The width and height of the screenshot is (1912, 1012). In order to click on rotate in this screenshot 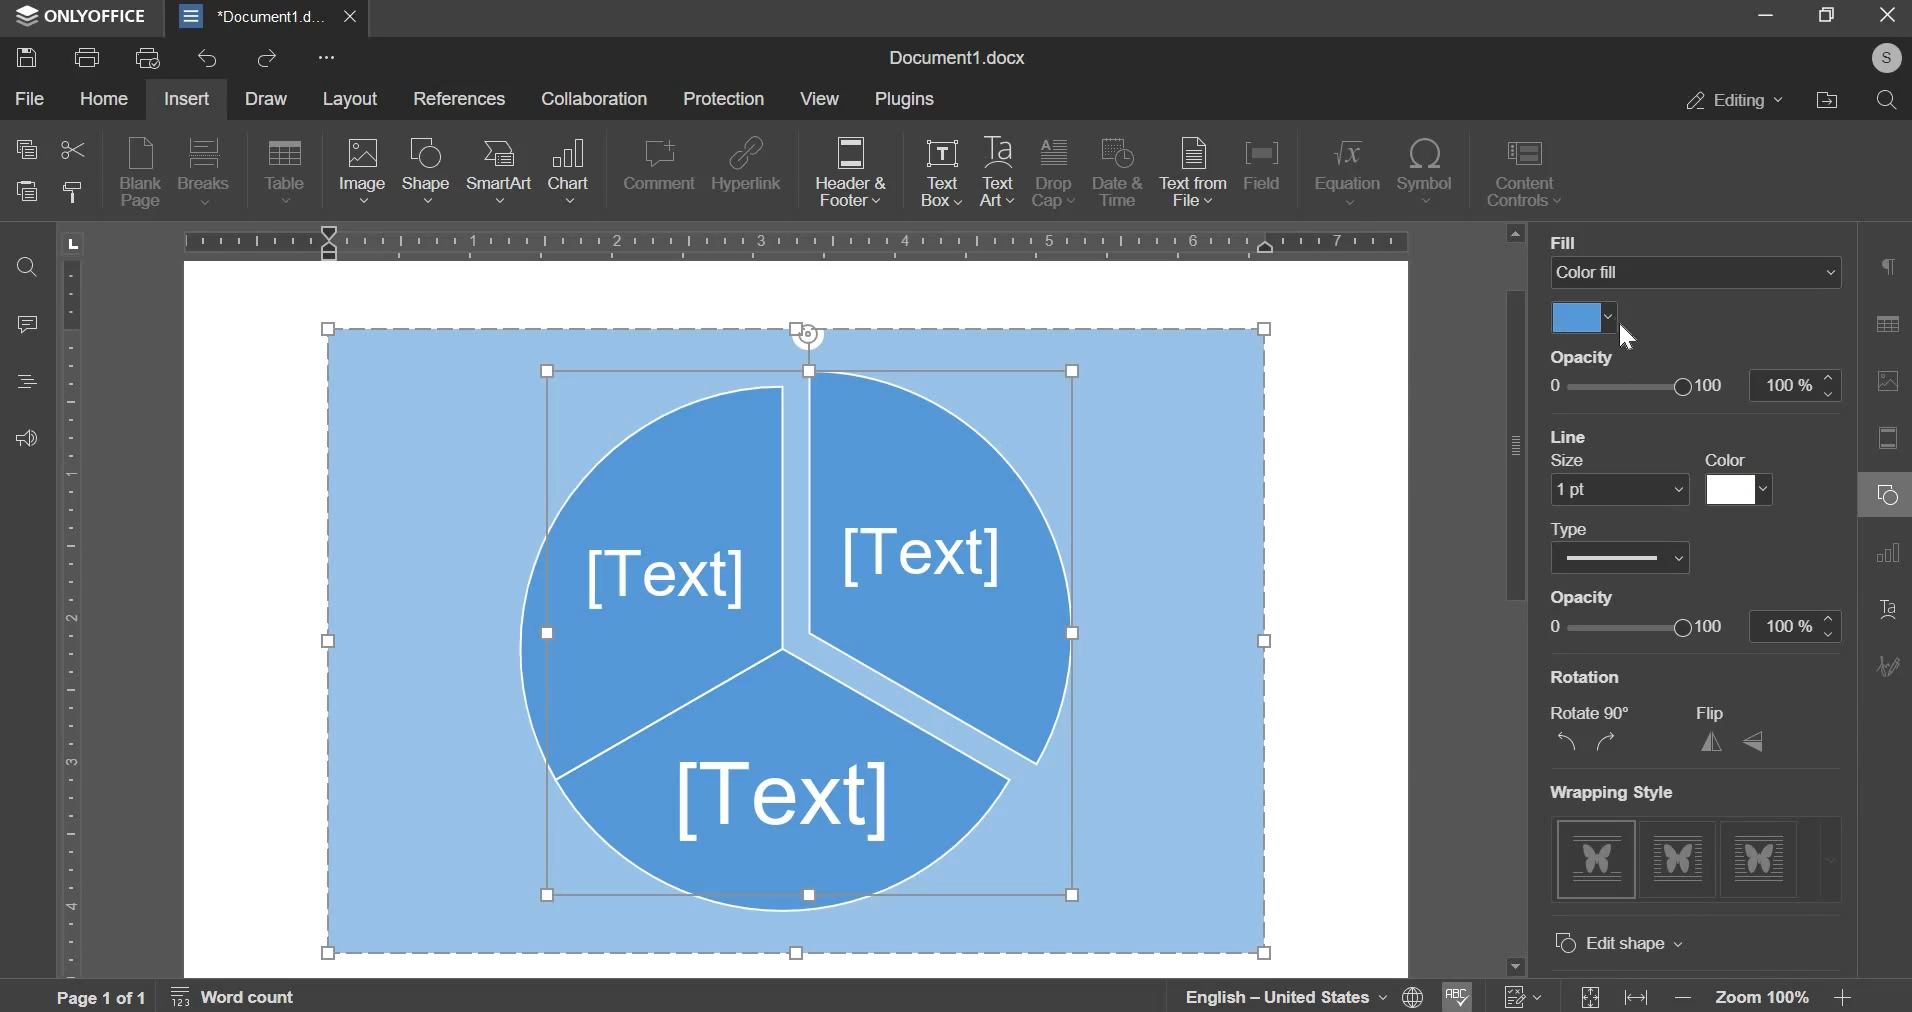, I will do `click(1584, 741)`.